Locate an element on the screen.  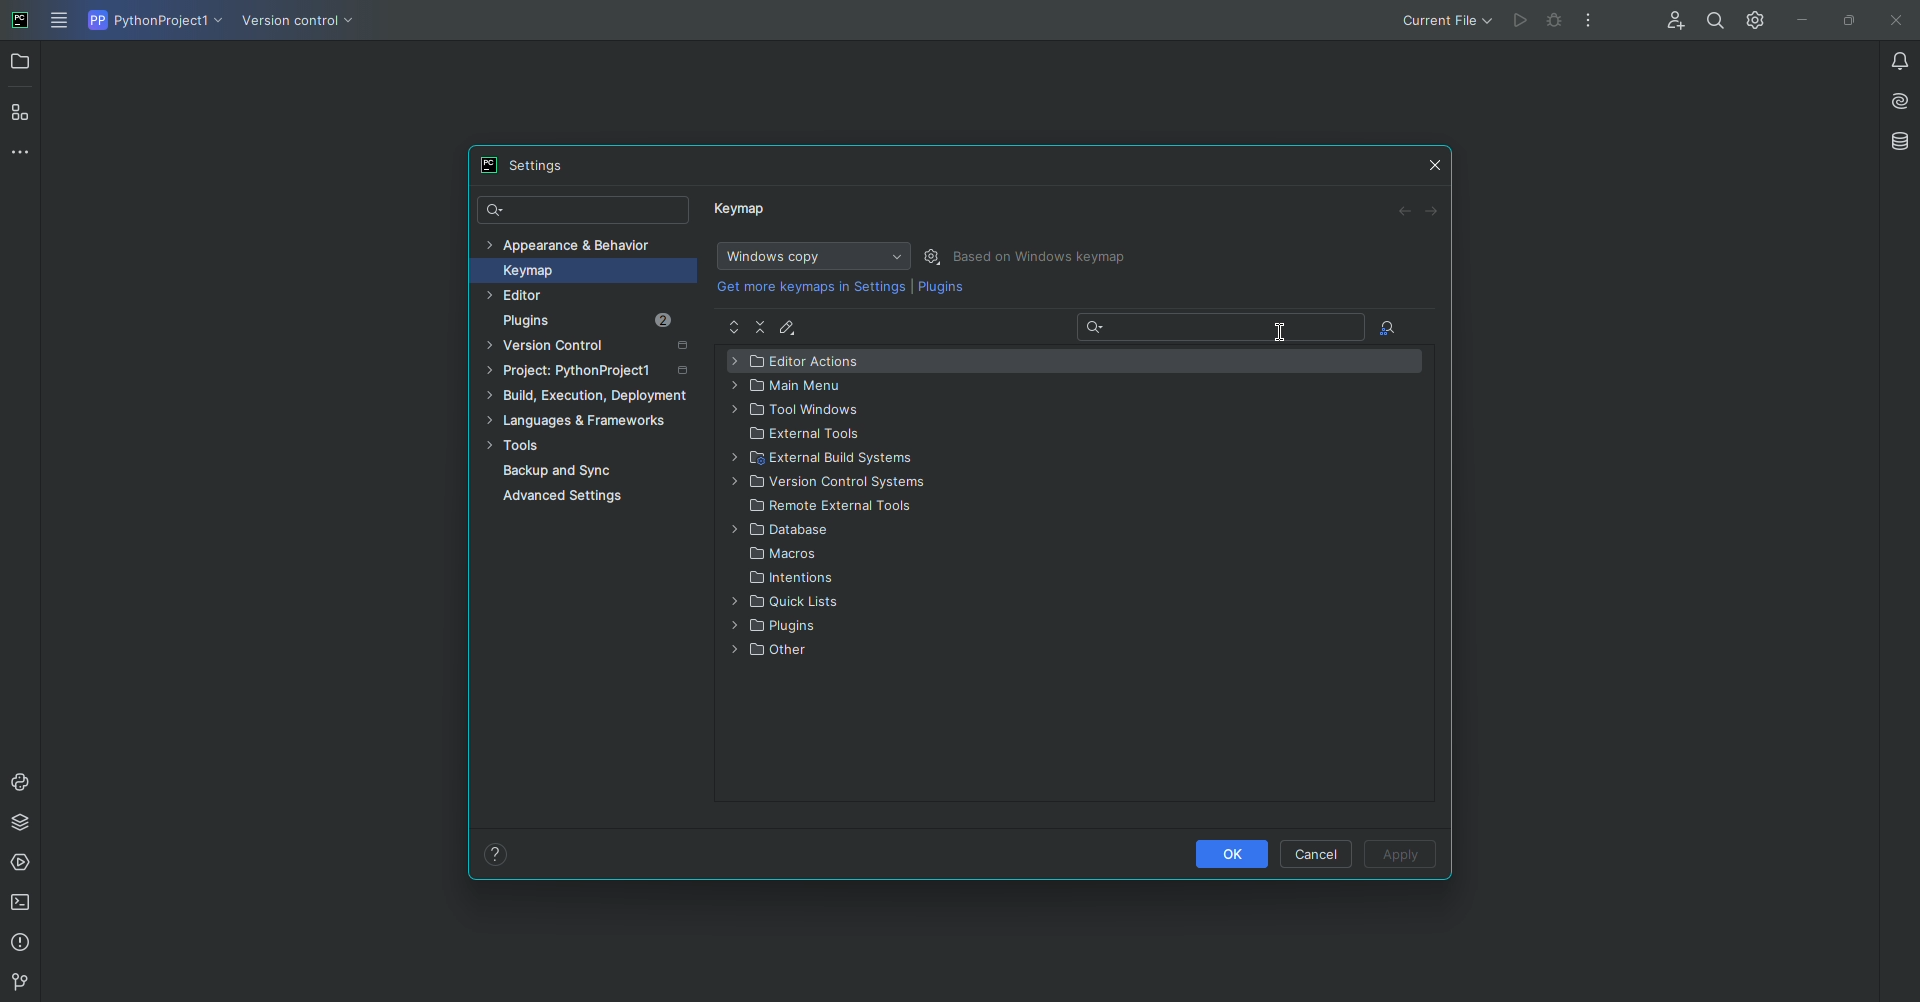
Build, execution, development is located at coordinates (593, 399).